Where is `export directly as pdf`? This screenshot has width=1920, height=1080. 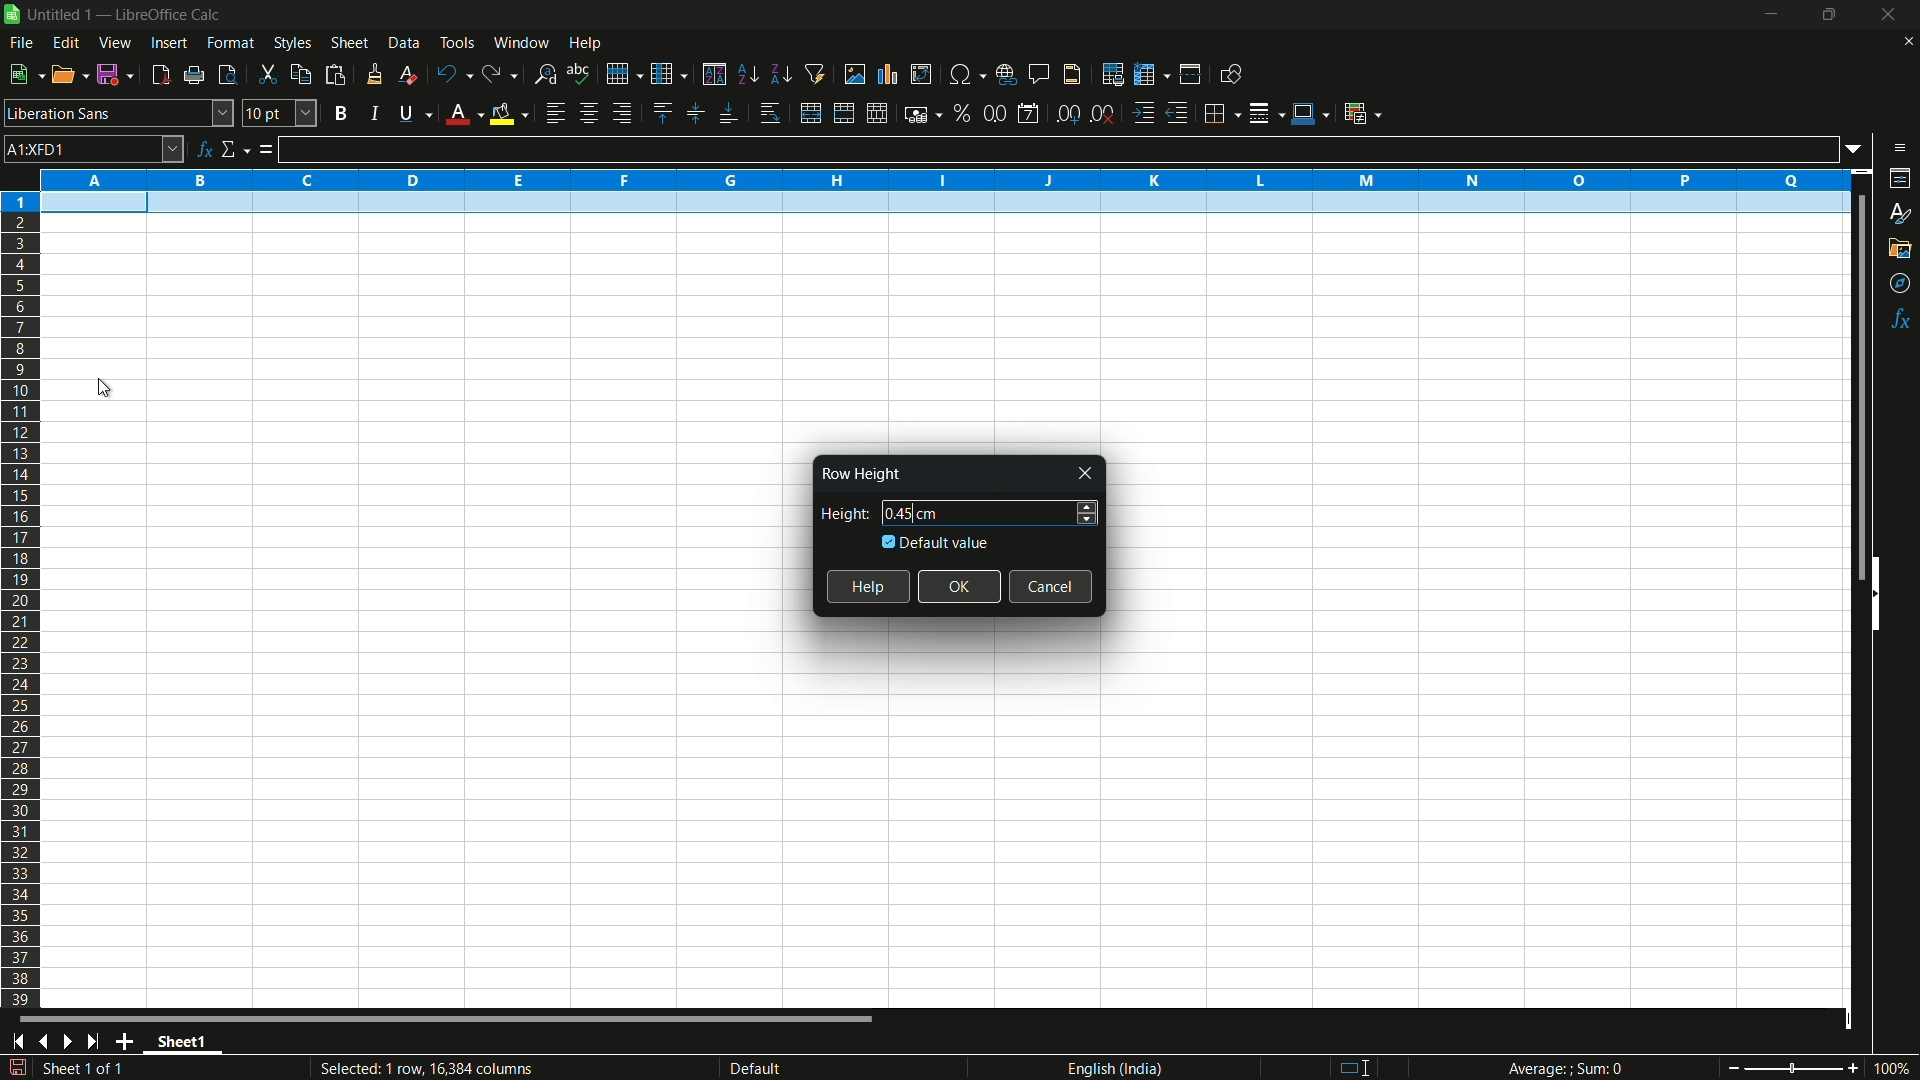 export directly as pdf is located at coordinates (160, 75).